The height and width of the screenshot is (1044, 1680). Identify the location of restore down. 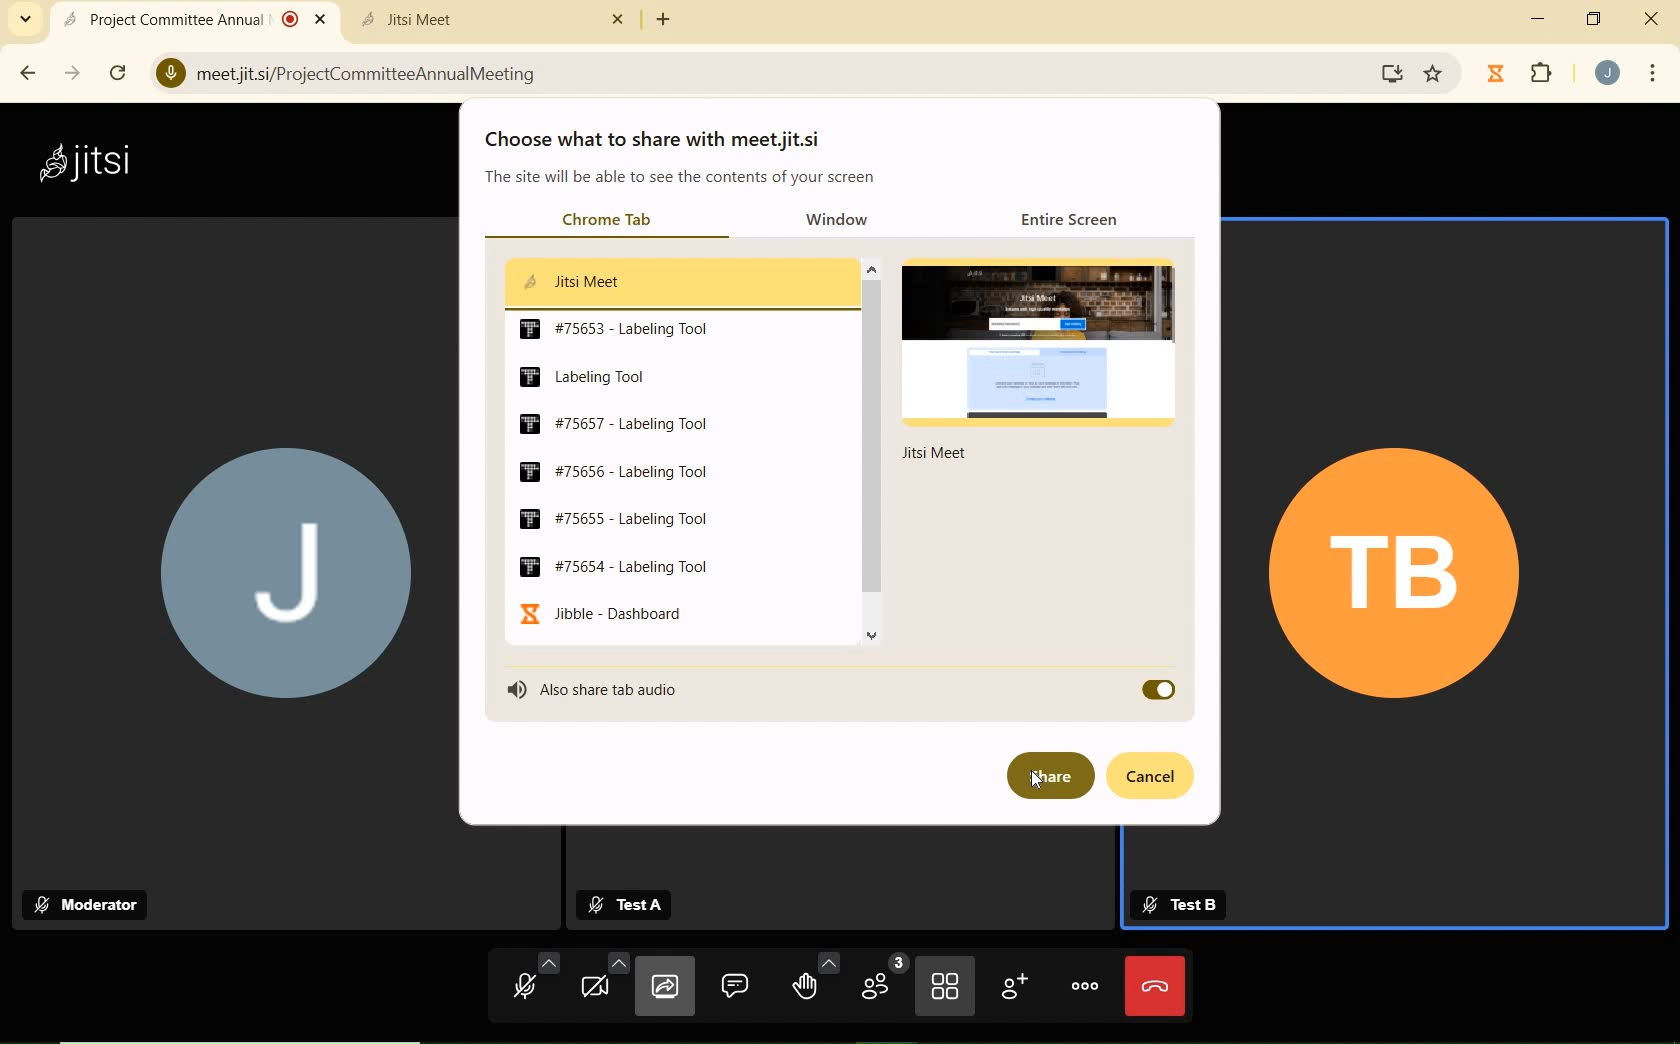
(1596, 19).